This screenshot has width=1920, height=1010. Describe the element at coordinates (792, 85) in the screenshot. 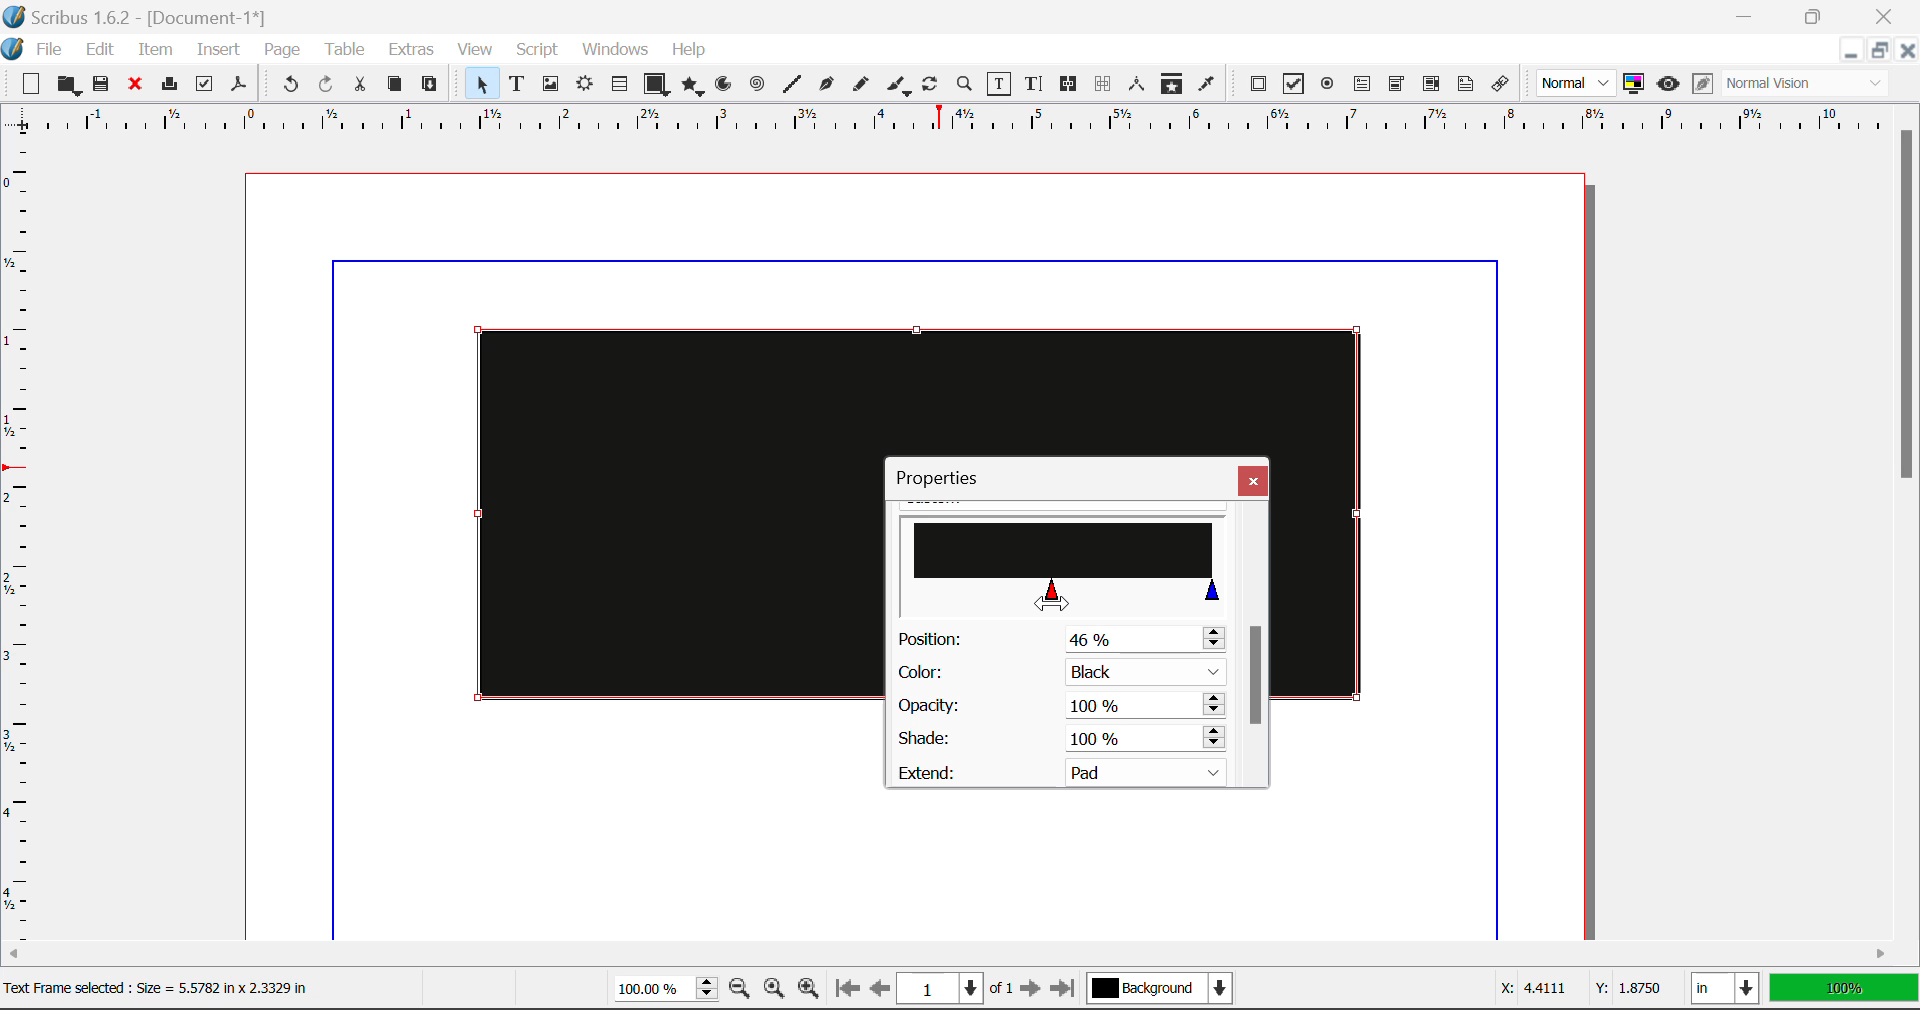

I see `Line` at that location.